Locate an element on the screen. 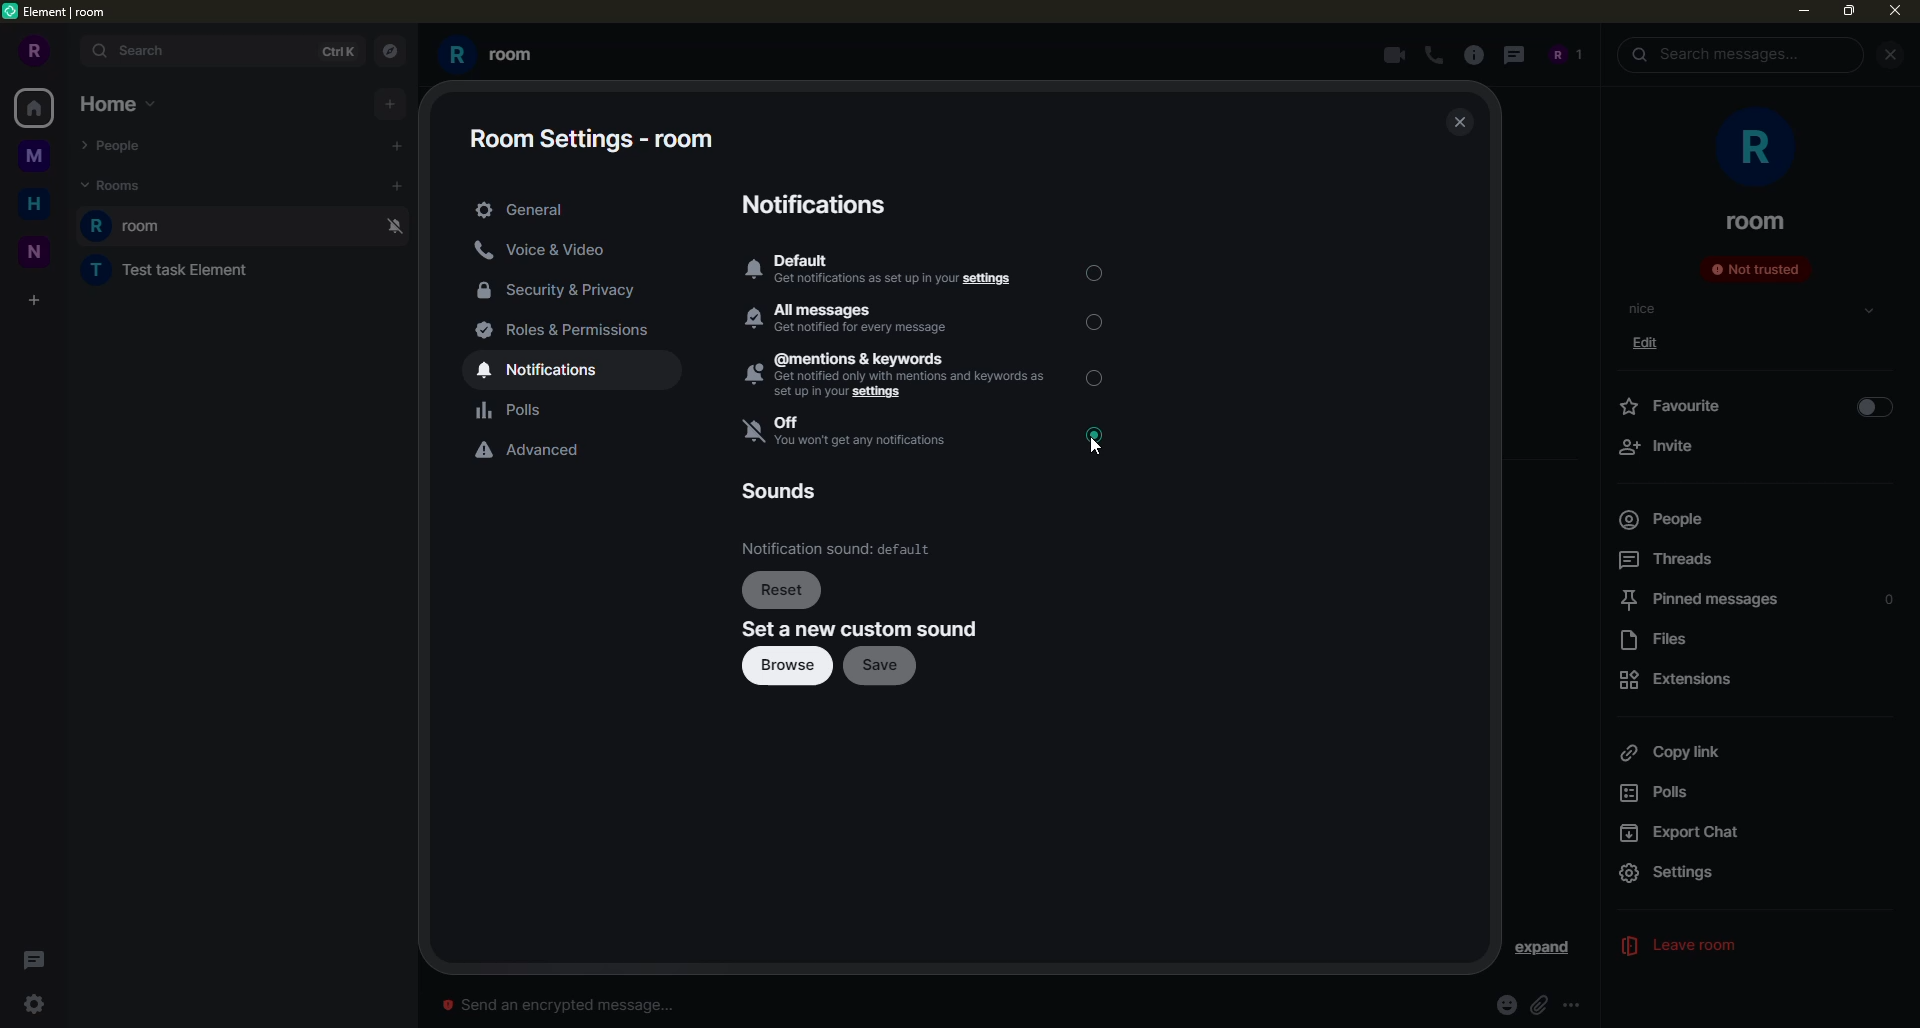 This screenshot has height=1028, width=1920. roles& permissions is located at coordinates (566, 330).